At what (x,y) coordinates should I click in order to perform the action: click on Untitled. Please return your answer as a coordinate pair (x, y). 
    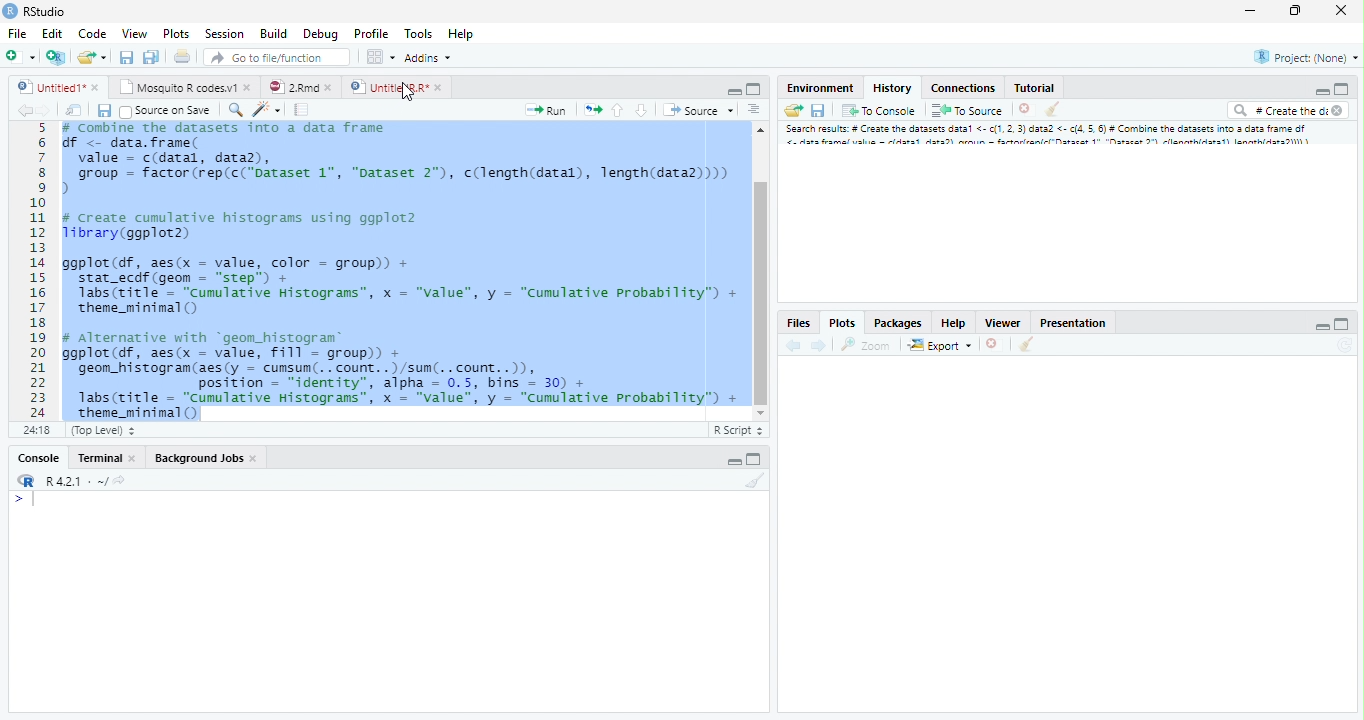
    Looking at the image, I should click on (61, 85).